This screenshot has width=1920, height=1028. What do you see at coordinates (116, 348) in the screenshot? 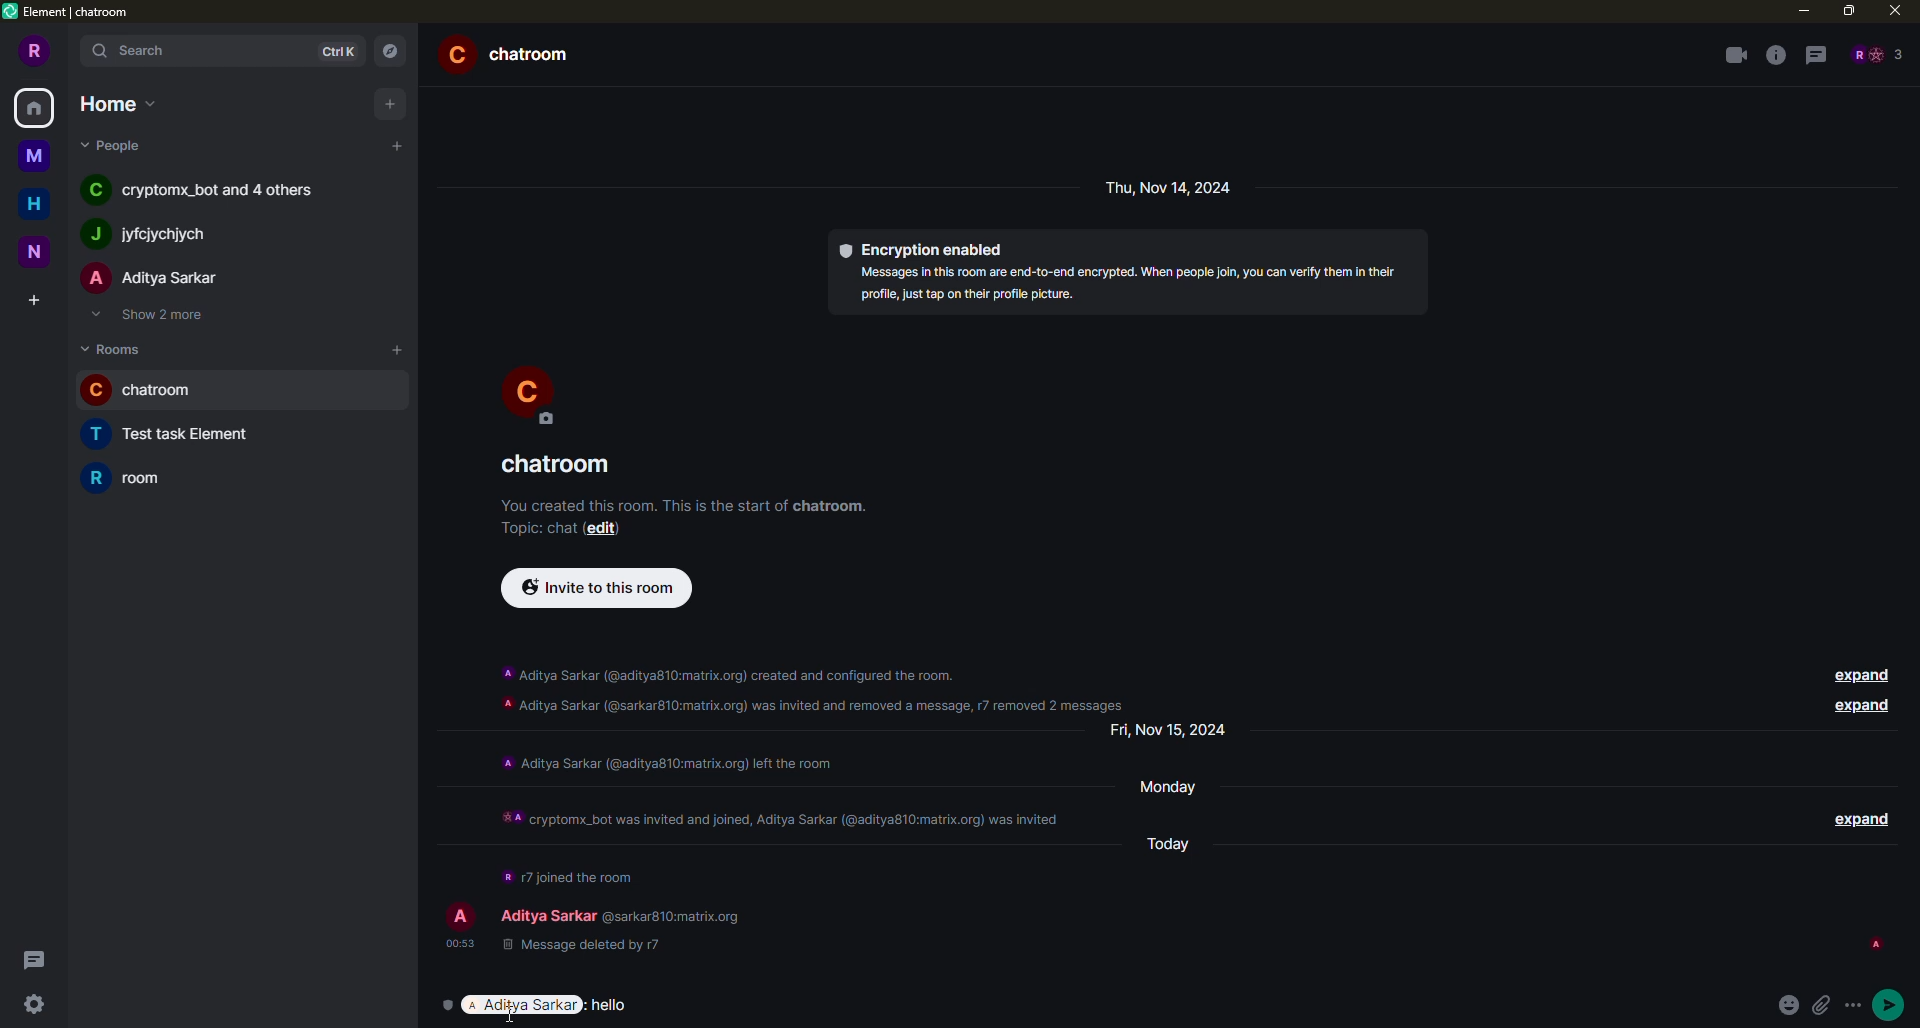
I see `rooms` at bounding box center [116, 348].